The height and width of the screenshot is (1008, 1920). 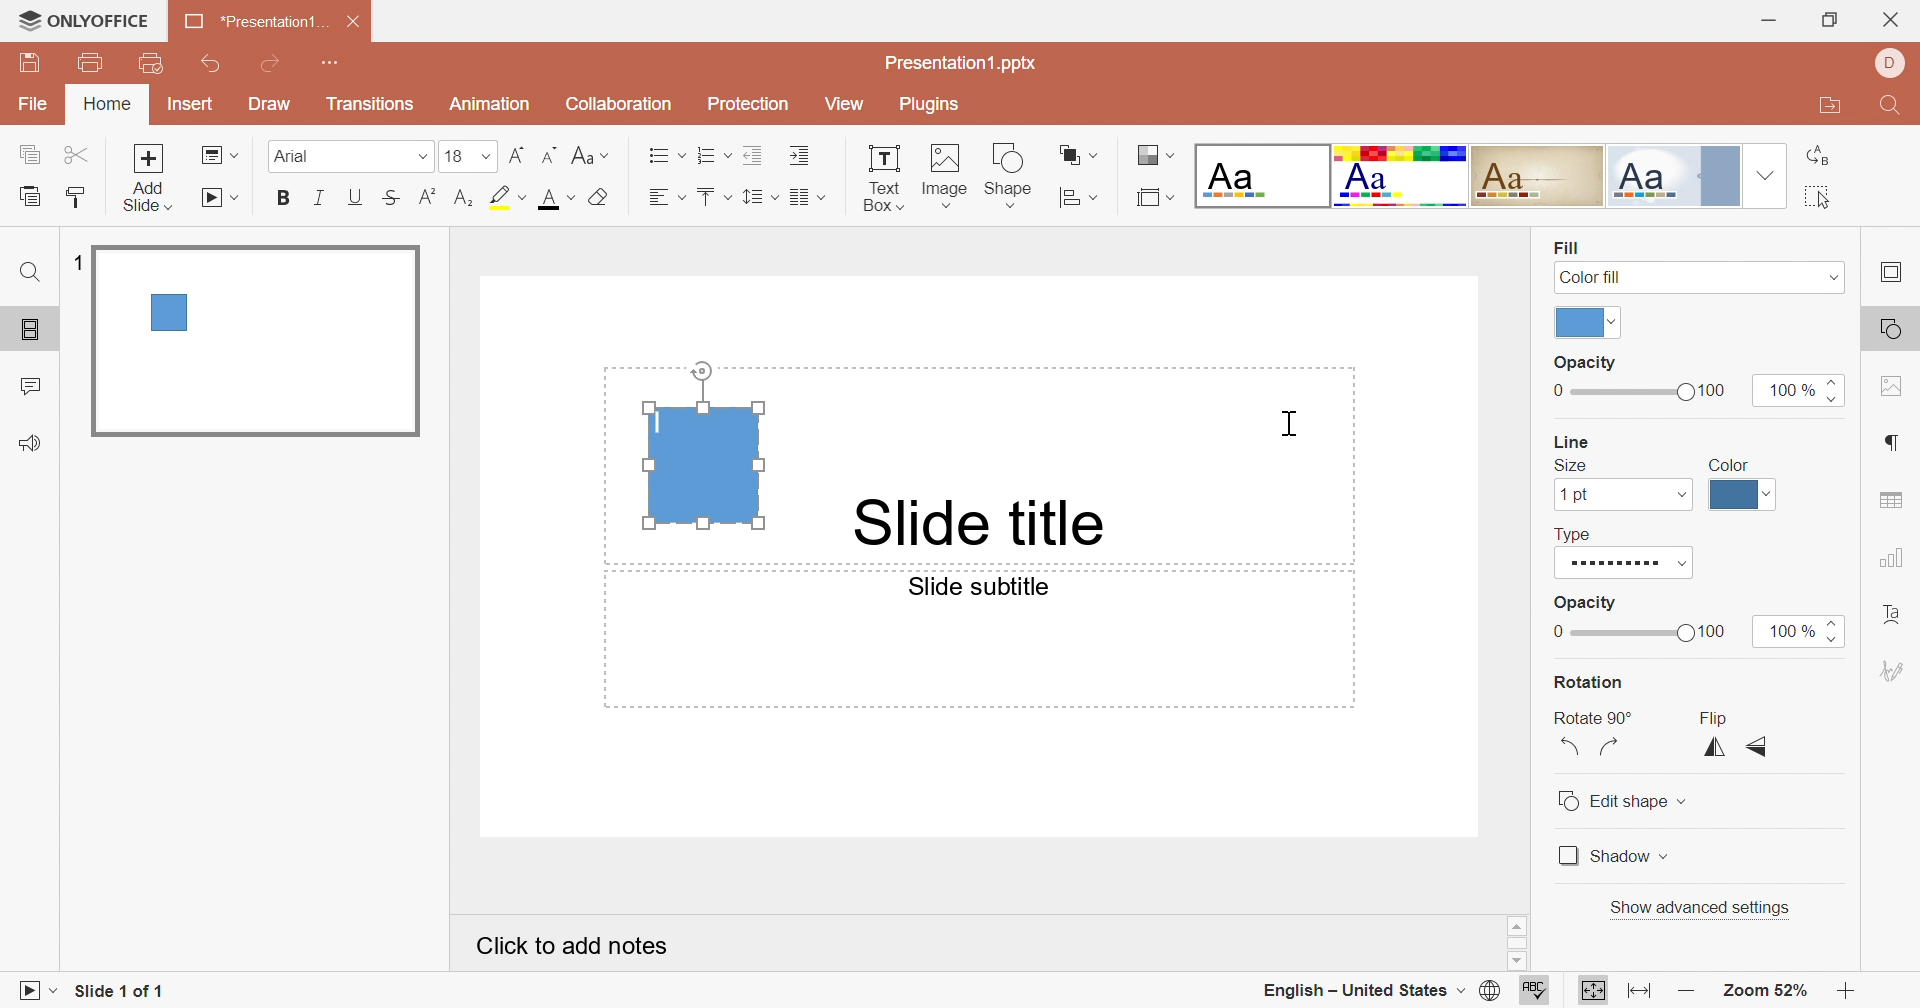 I want to click on Align shape, so click(x=1079, y=199).